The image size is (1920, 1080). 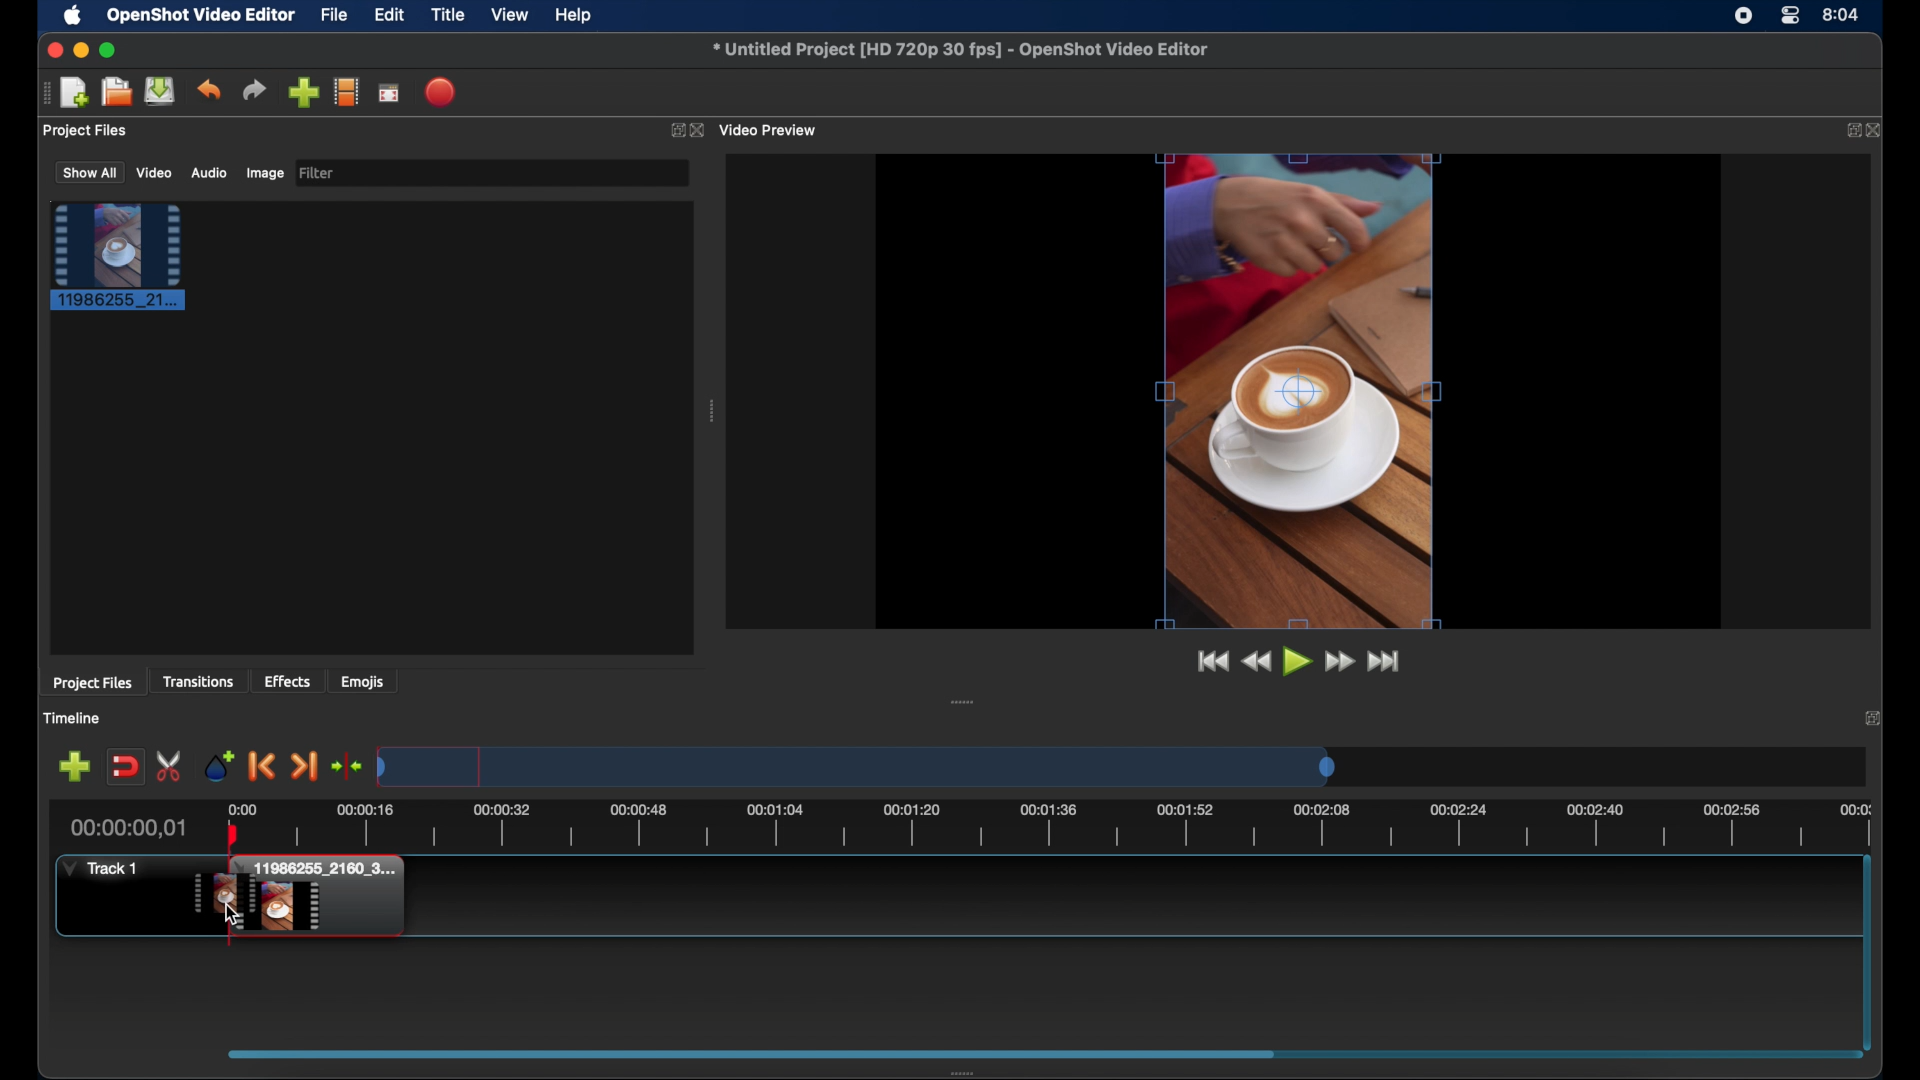 What do you see at coordinates (116, 92) in the screenshot?
I see `open project` at bounding box center [116, 92].